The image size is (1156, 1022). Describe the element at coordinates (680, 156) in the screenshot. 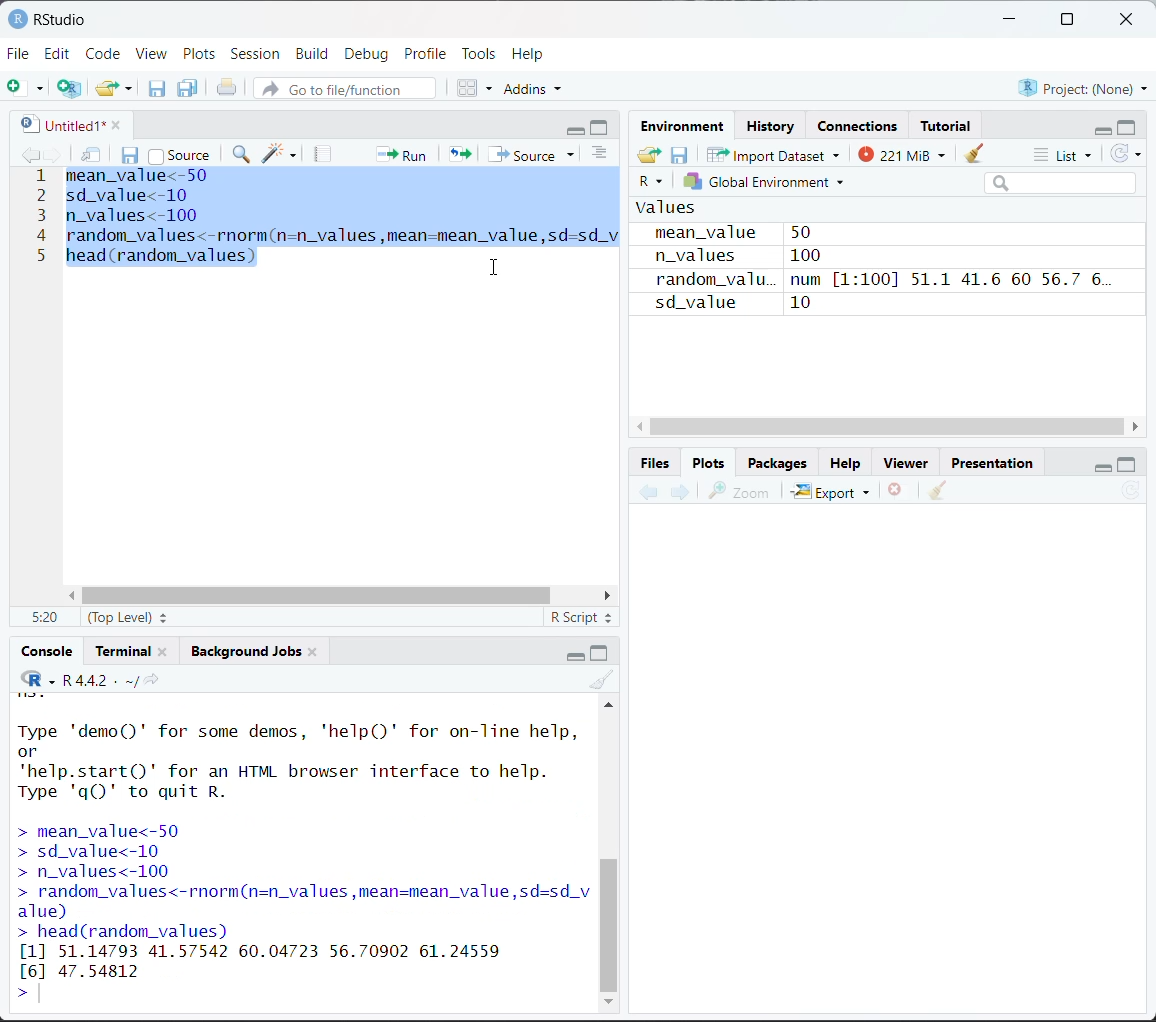

I see `save workspace as` at that location.